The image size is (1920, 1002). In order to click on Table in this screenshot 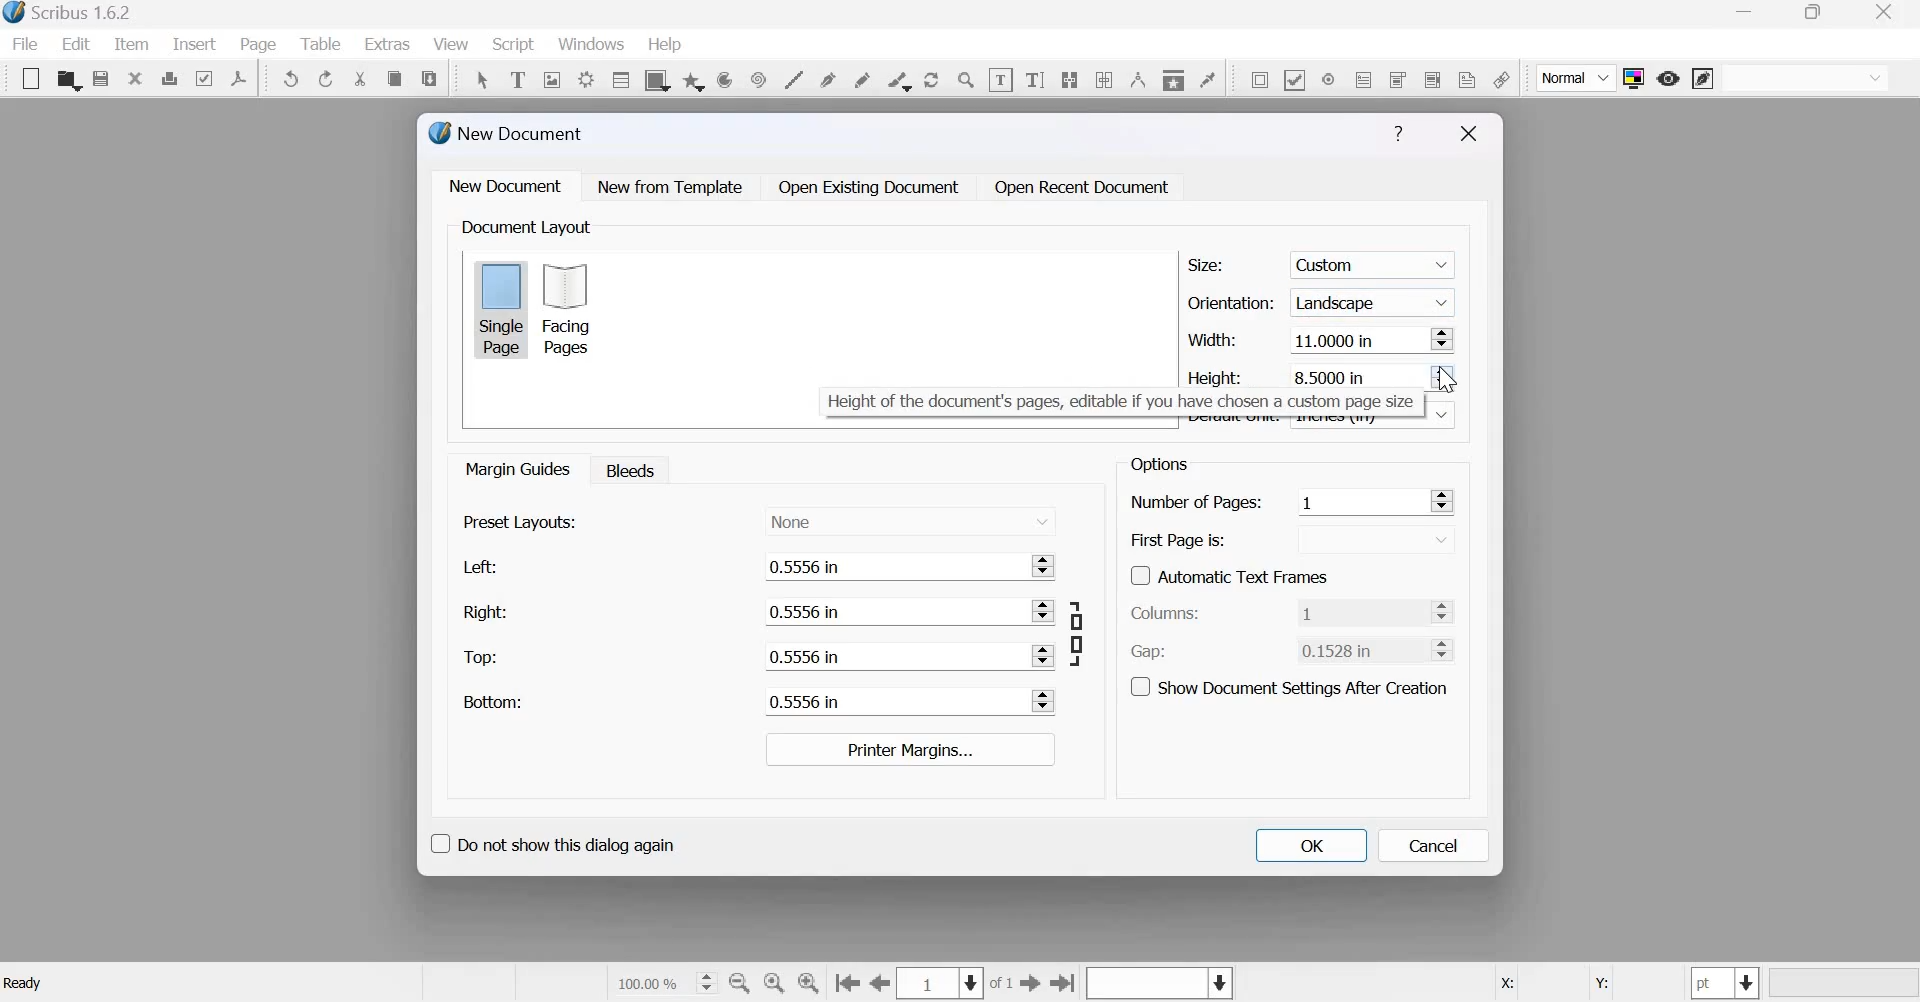, I will do `click(323, 44)`.